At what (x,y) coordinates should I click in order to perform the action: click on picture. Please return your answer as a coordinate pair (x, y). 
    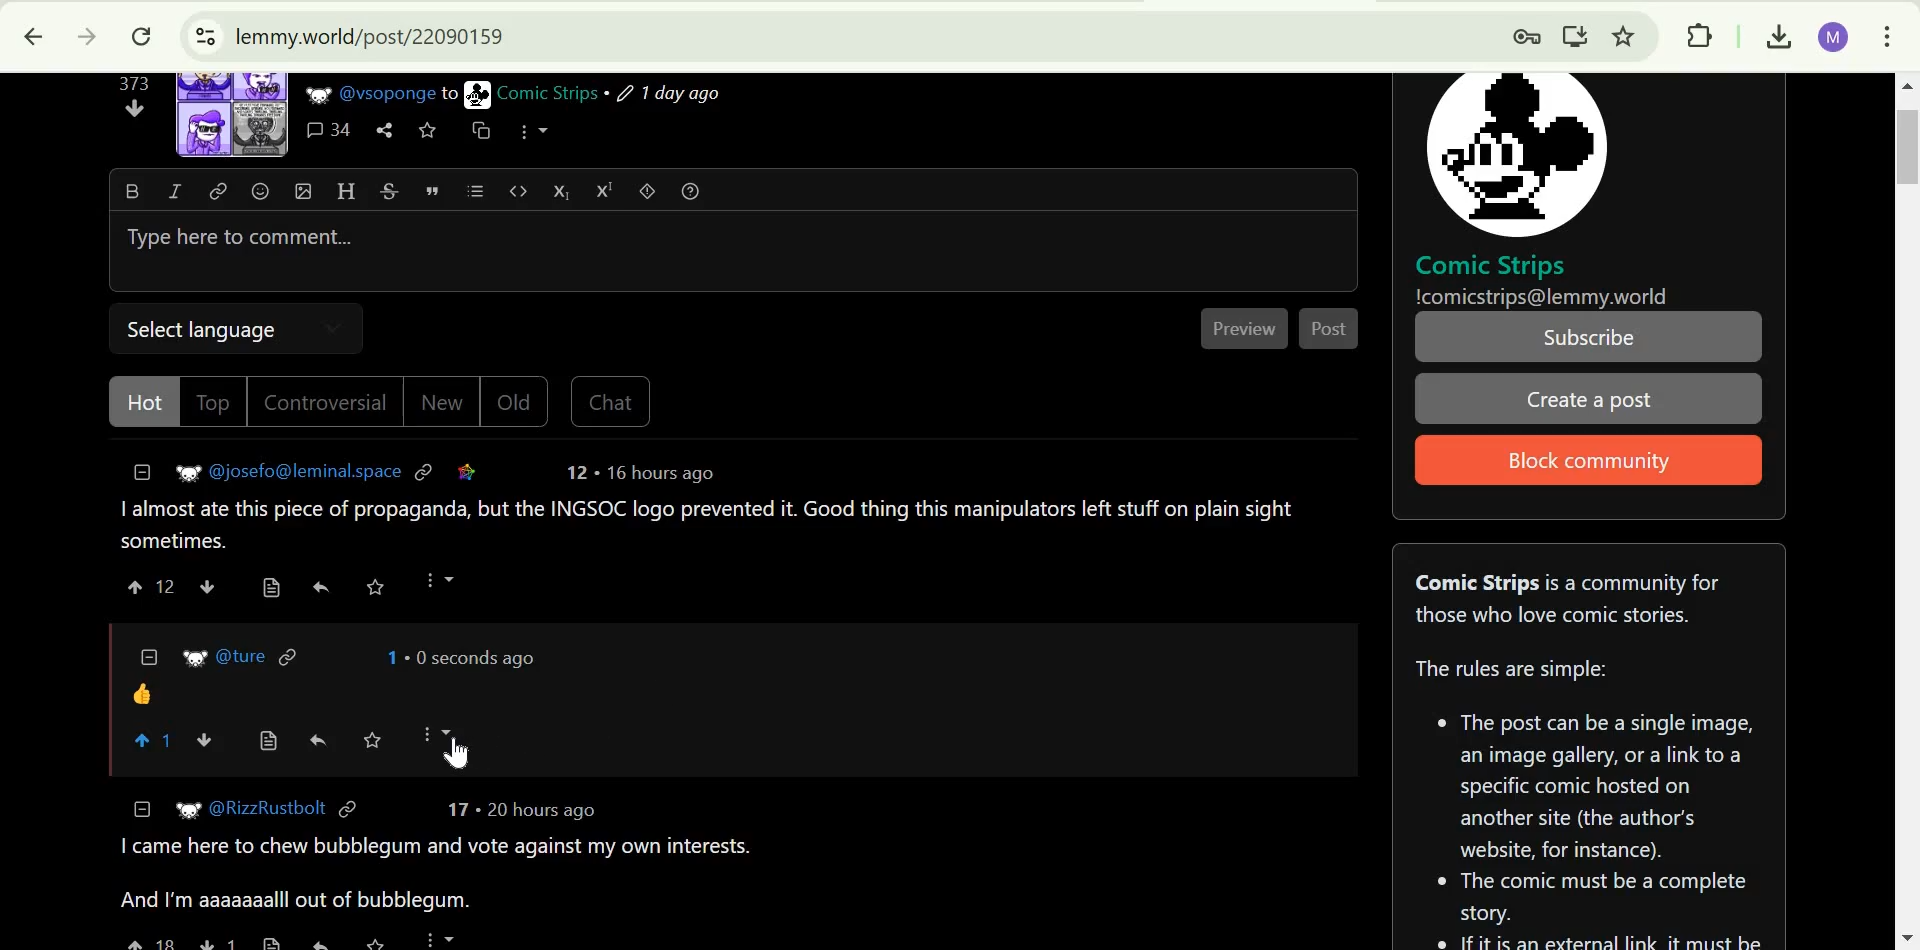
    Looking at the image, I should click on (180, 475).